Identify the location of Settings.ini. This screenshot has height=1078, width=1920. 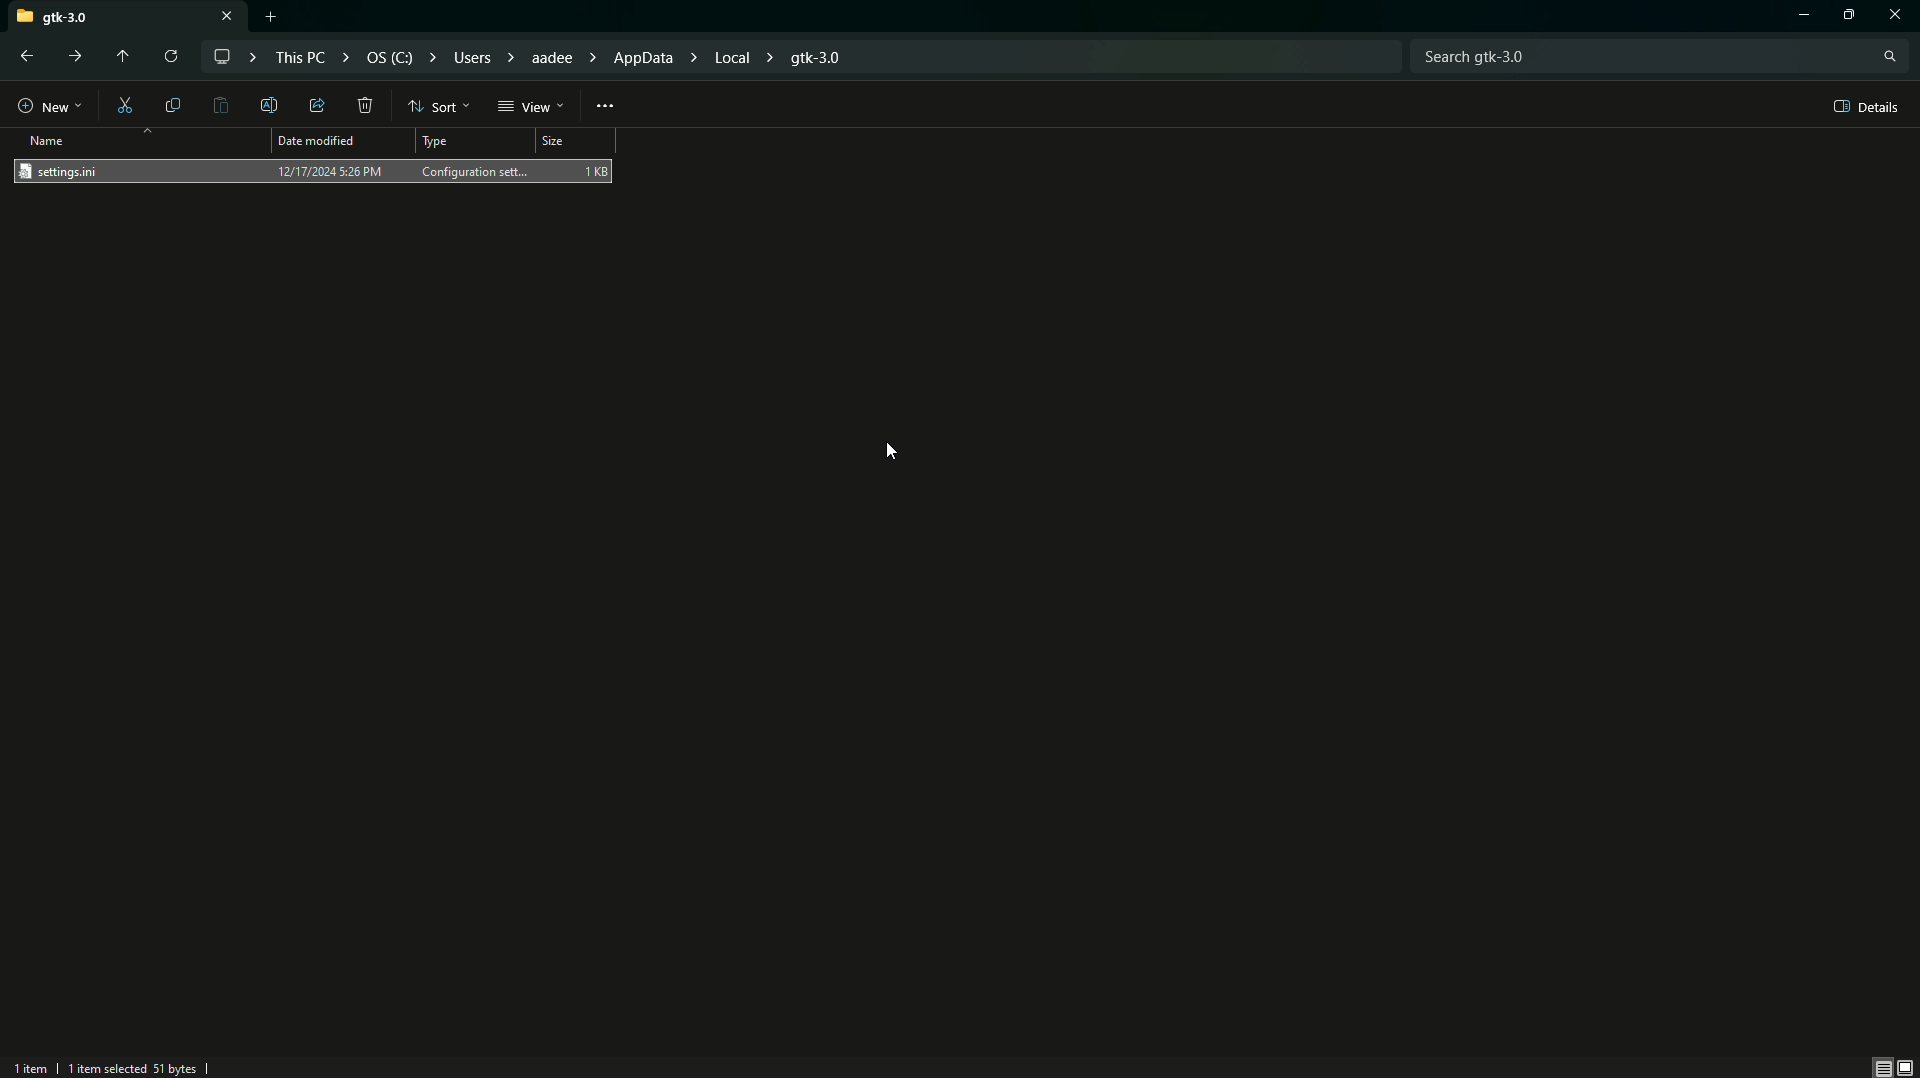
(70, 171).